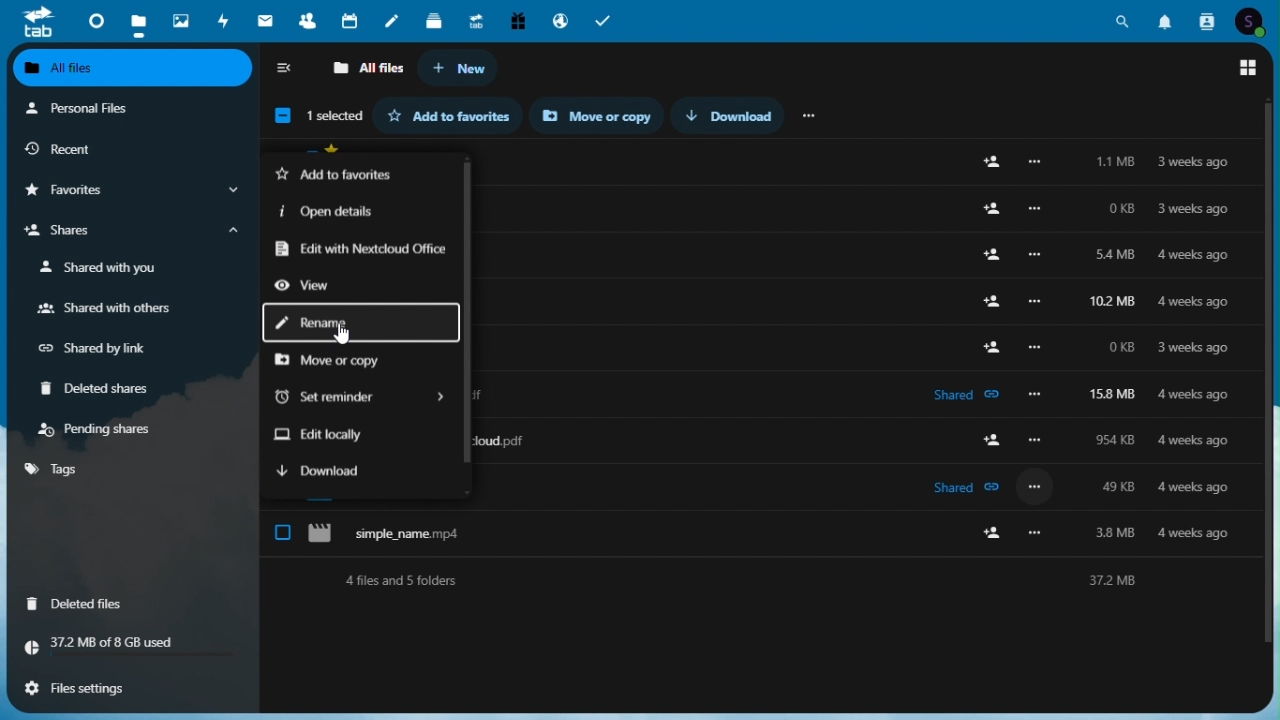 The width and height of the screenshot is (1280, 720). Describe the element at coordinates (126, 686) in the screenshot. I see `file settings` at that location.